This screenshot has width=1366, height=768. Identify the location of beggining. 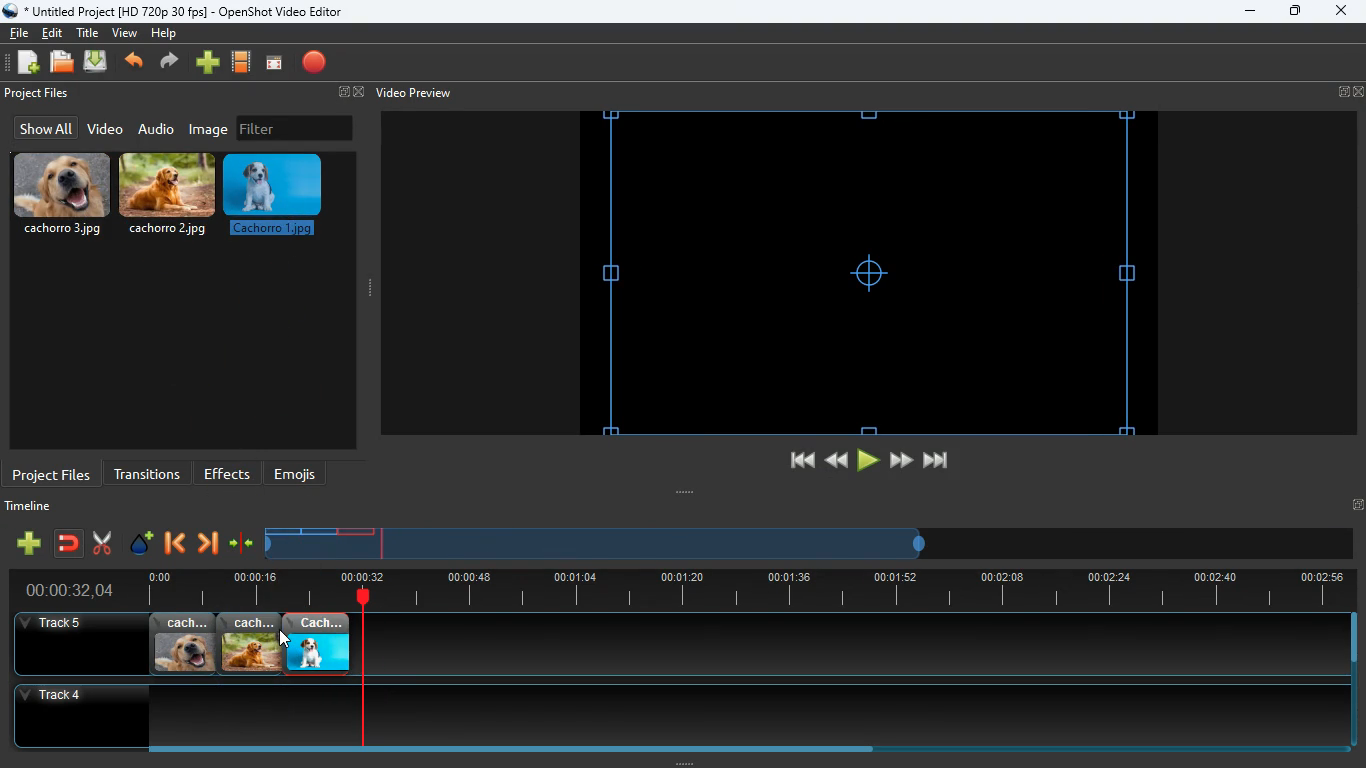
(793, 461).